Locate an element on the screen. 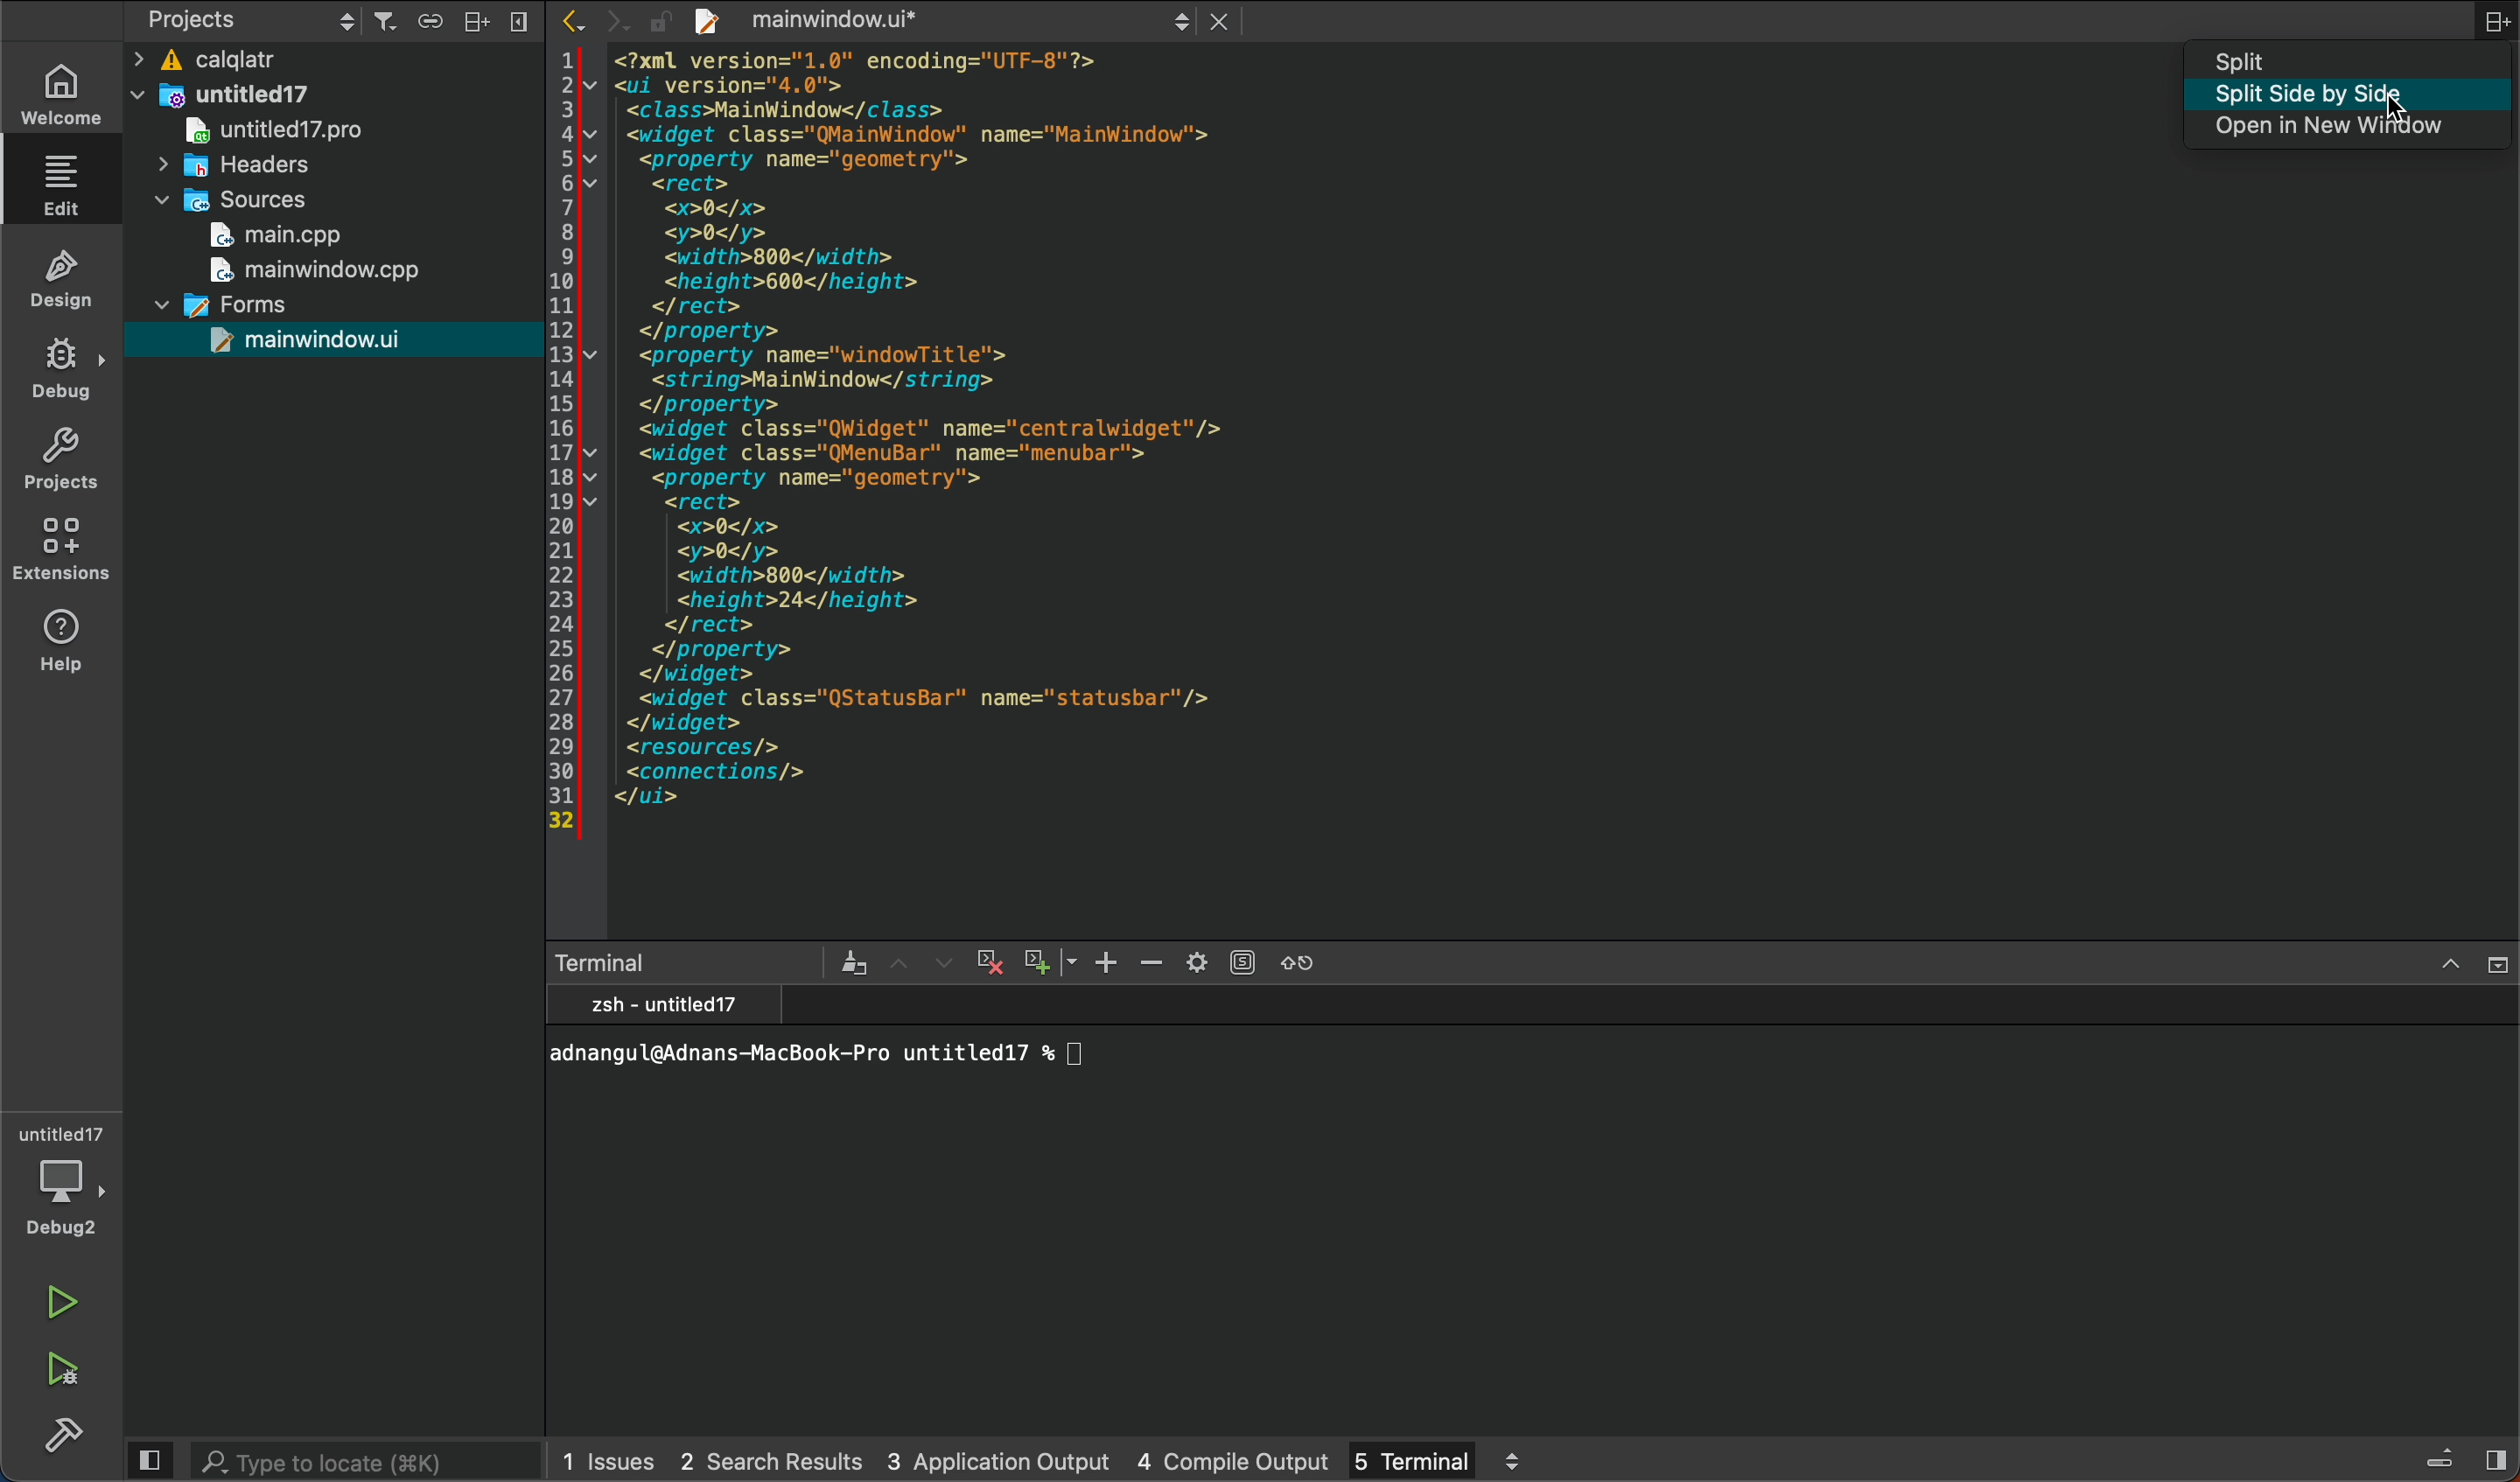 The width and height of the screenshot is (2520, 1482). next item is located at coordinates (943, 964).